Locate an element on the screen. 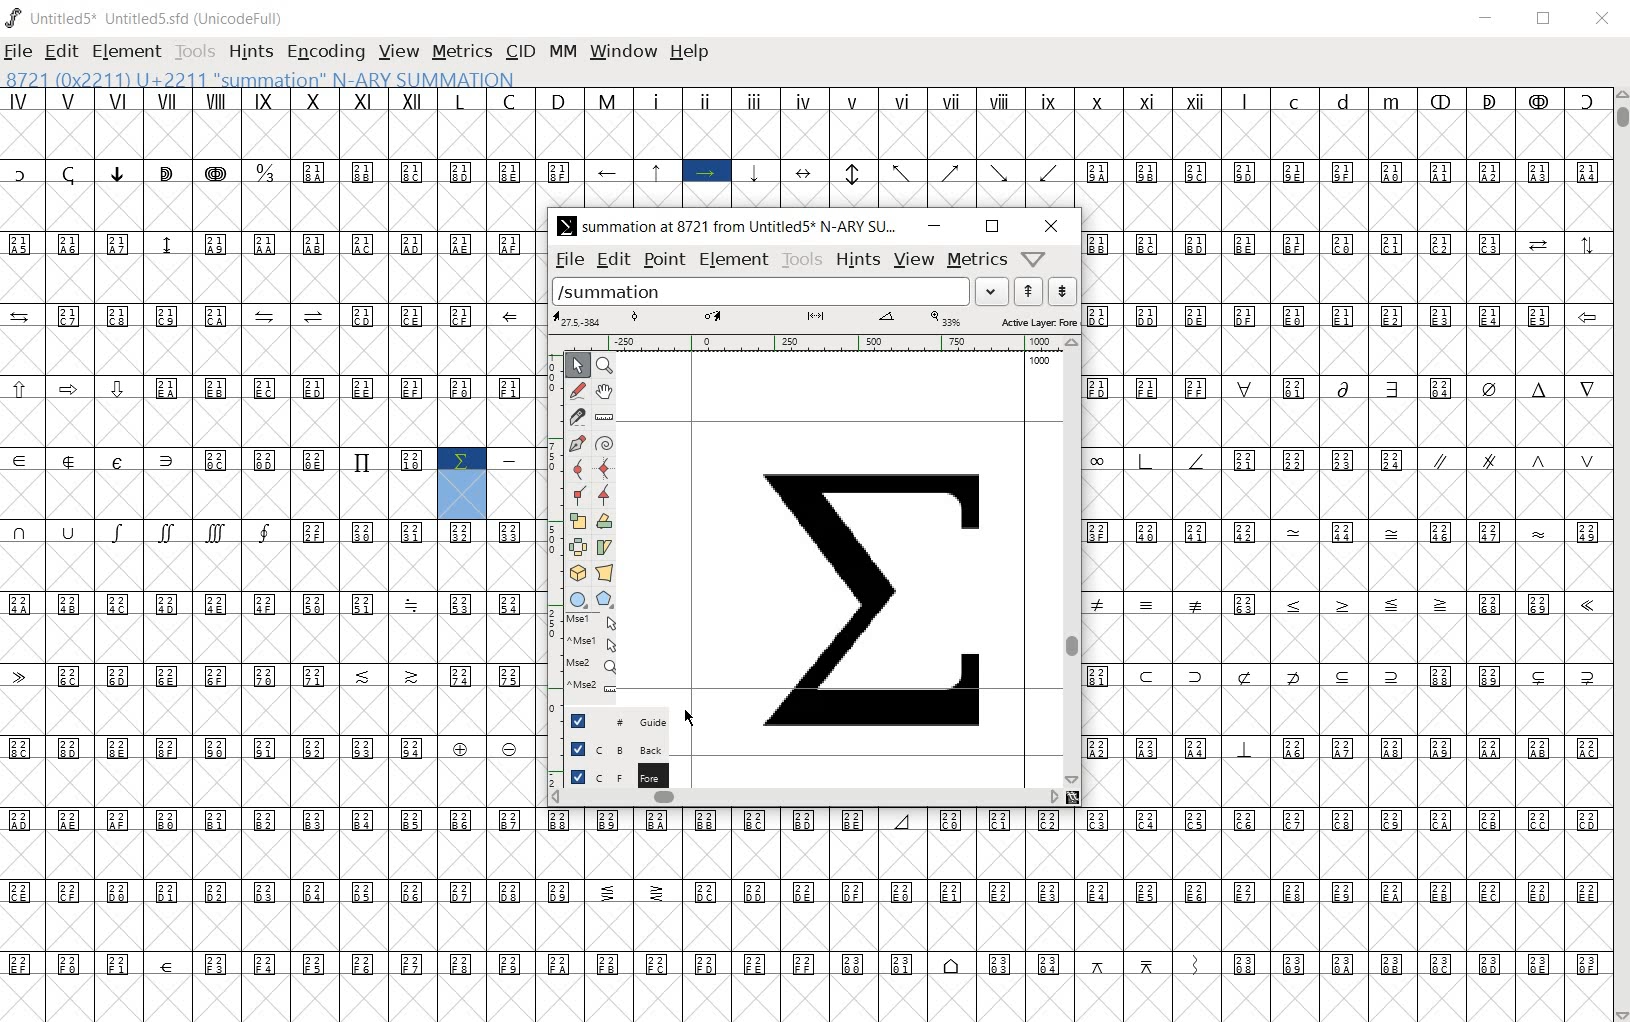 This screenshot has width=1630, height=1022. polygon or star is located at coordinates (605, 598).